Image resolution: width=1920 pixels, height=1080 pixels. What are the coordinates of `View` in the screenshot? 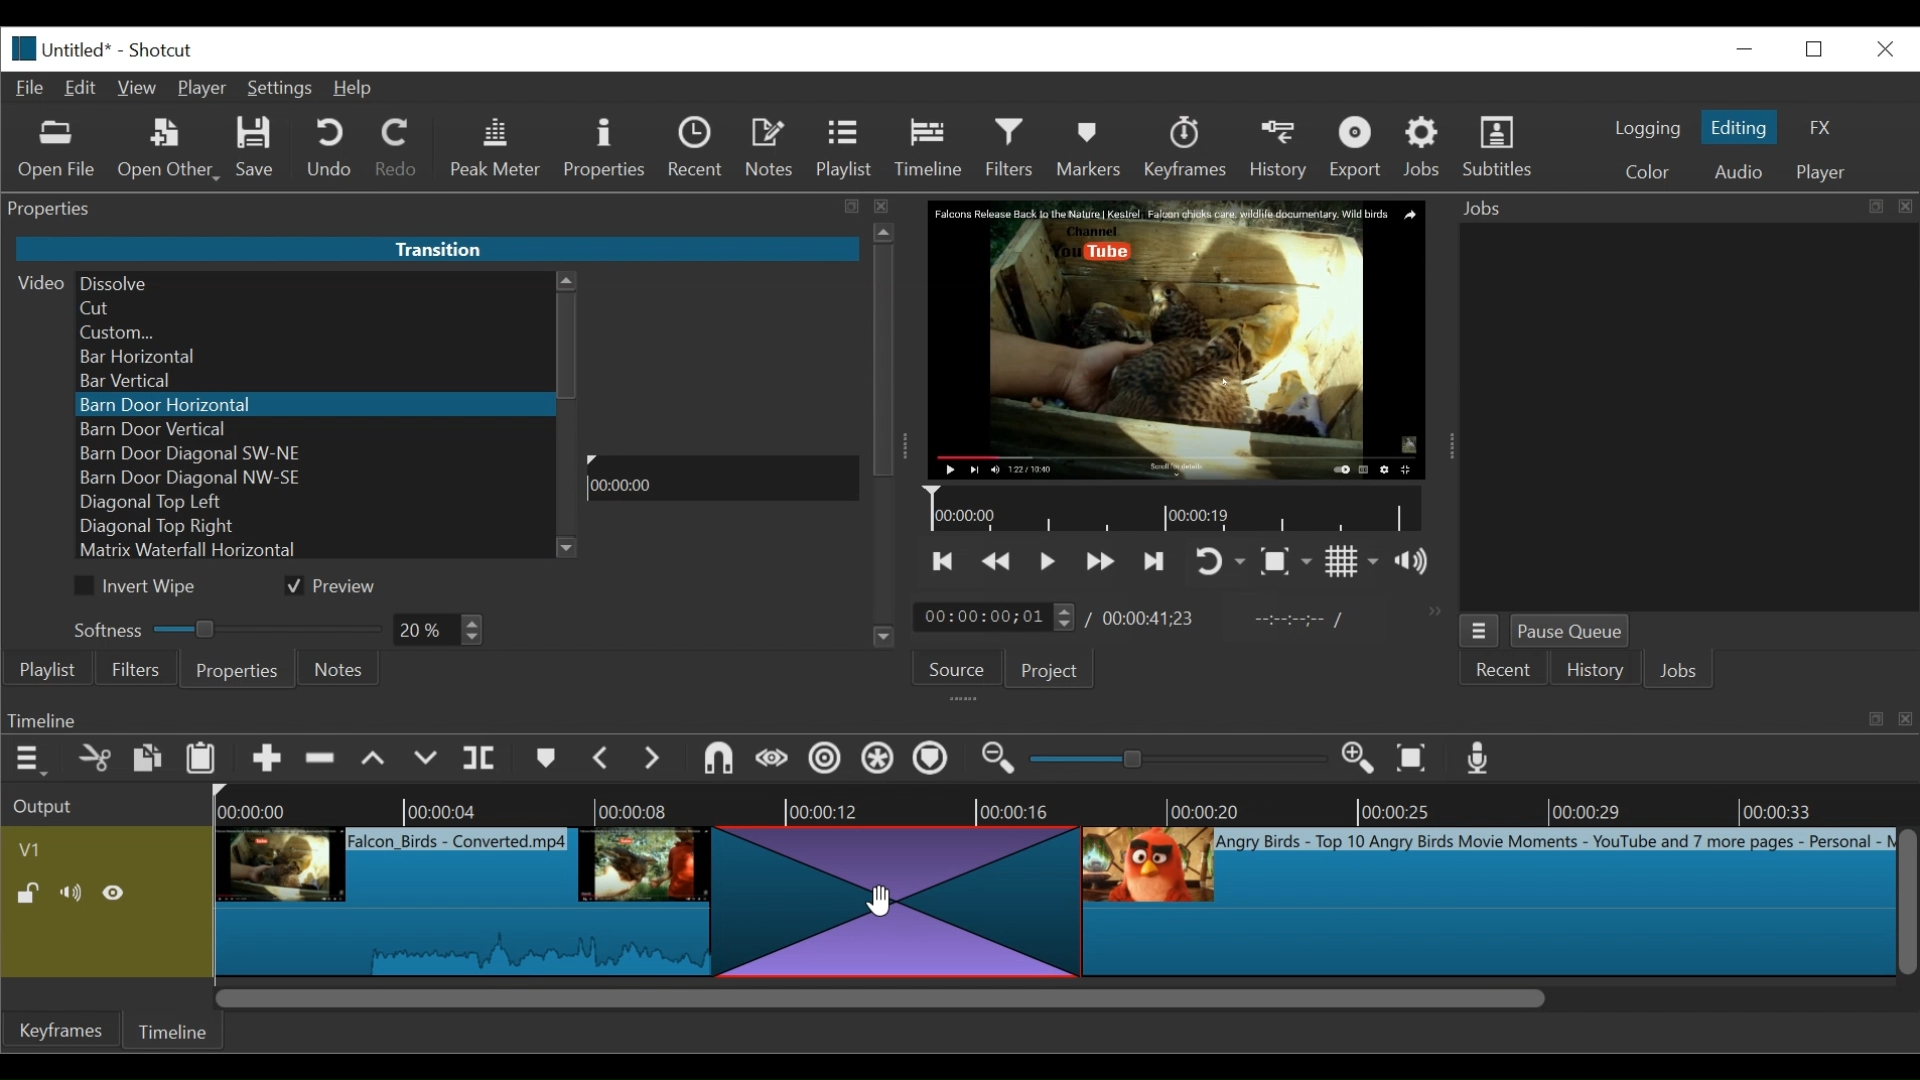 It's located at (139, 87).